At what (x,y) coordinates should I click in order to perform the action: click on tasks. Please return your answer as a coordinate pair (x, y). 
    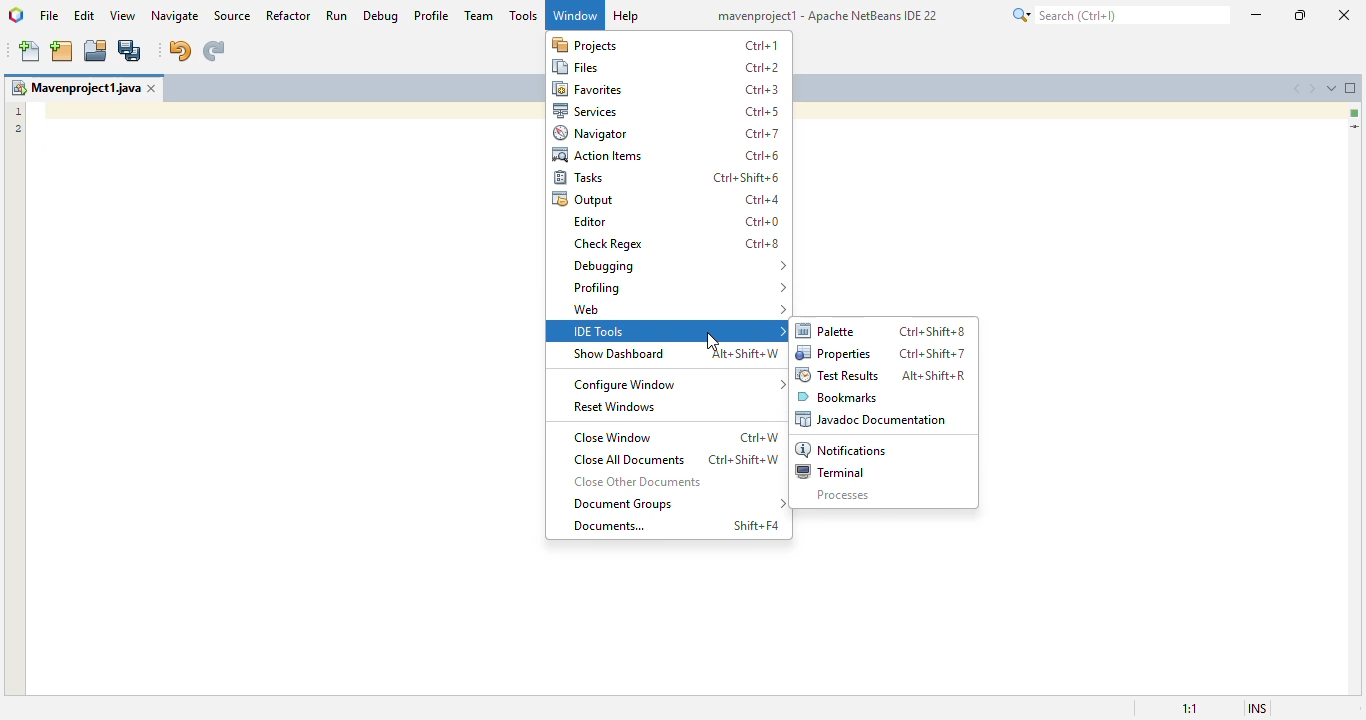
    Looking at the image, I should click on (579, 177).